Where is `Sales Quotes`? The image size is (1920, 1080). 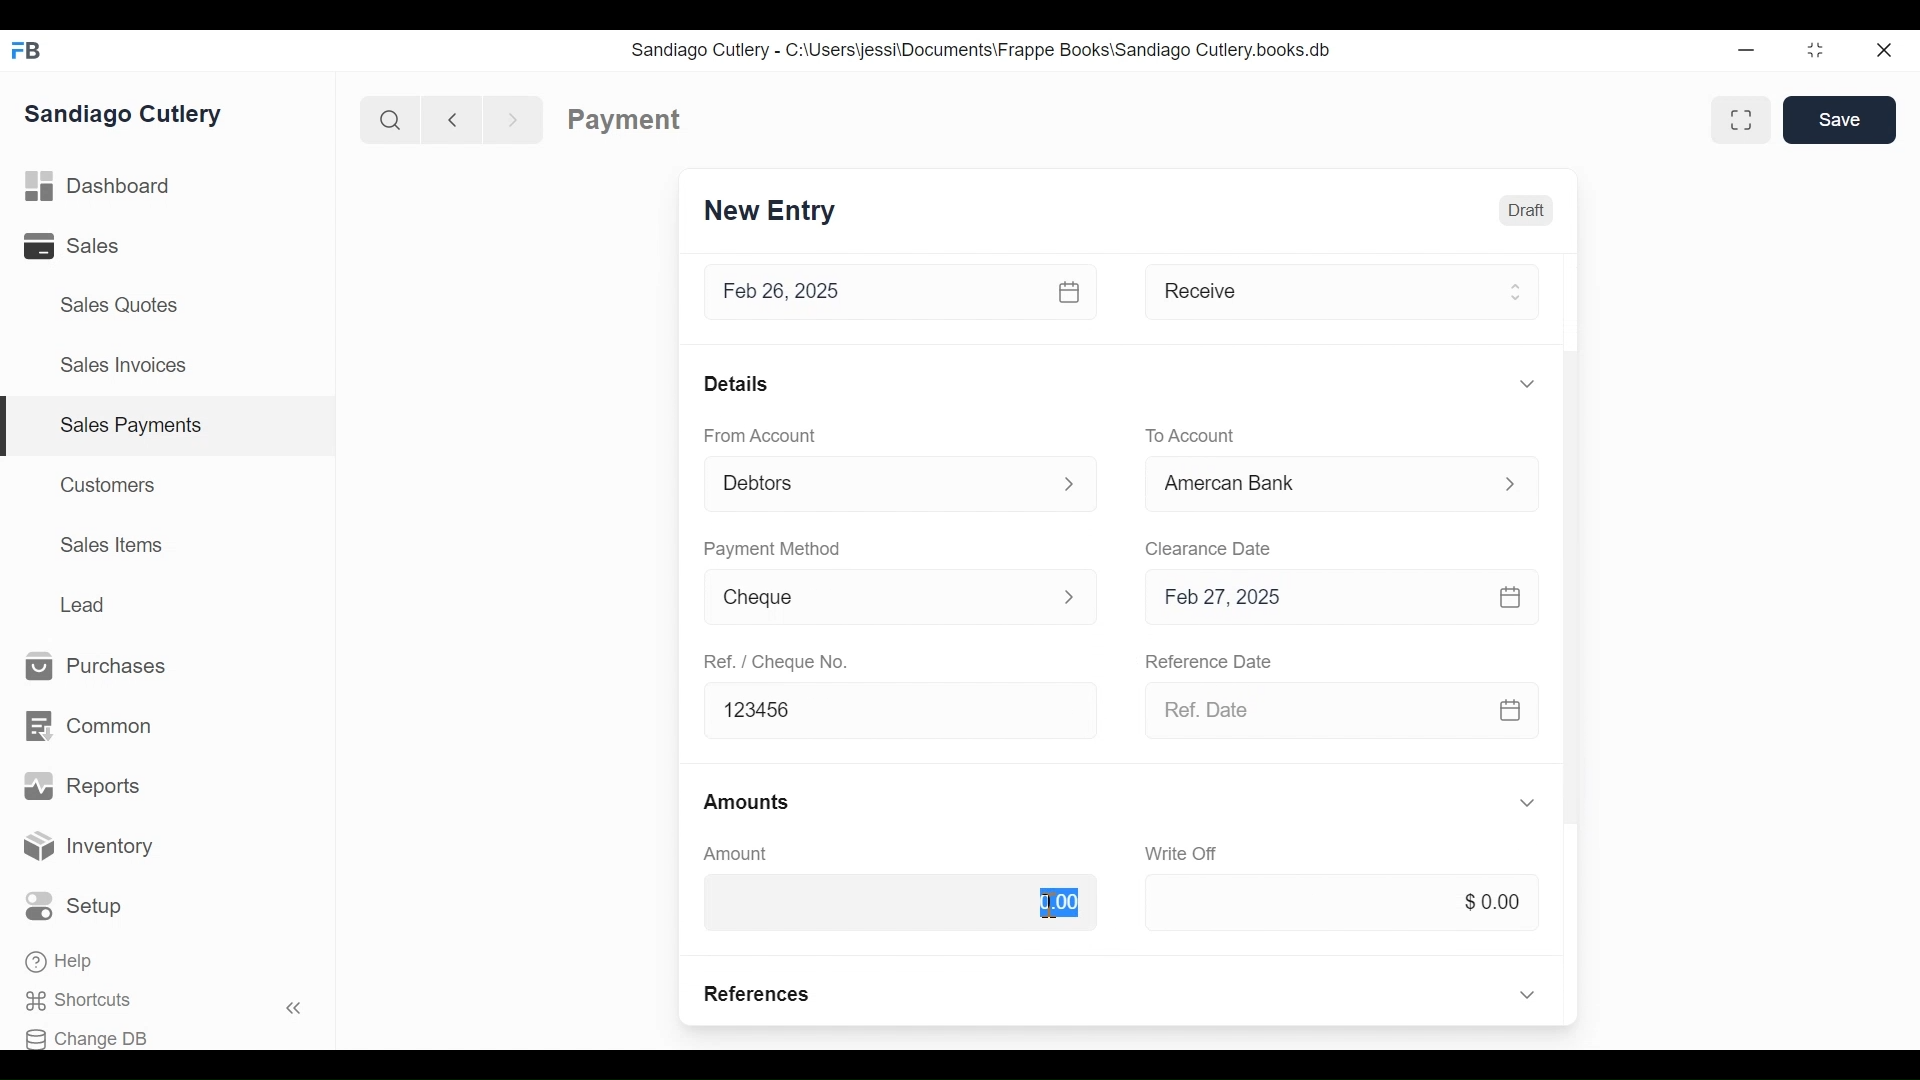
Sales Quotes is located at coordinates (117, 305).